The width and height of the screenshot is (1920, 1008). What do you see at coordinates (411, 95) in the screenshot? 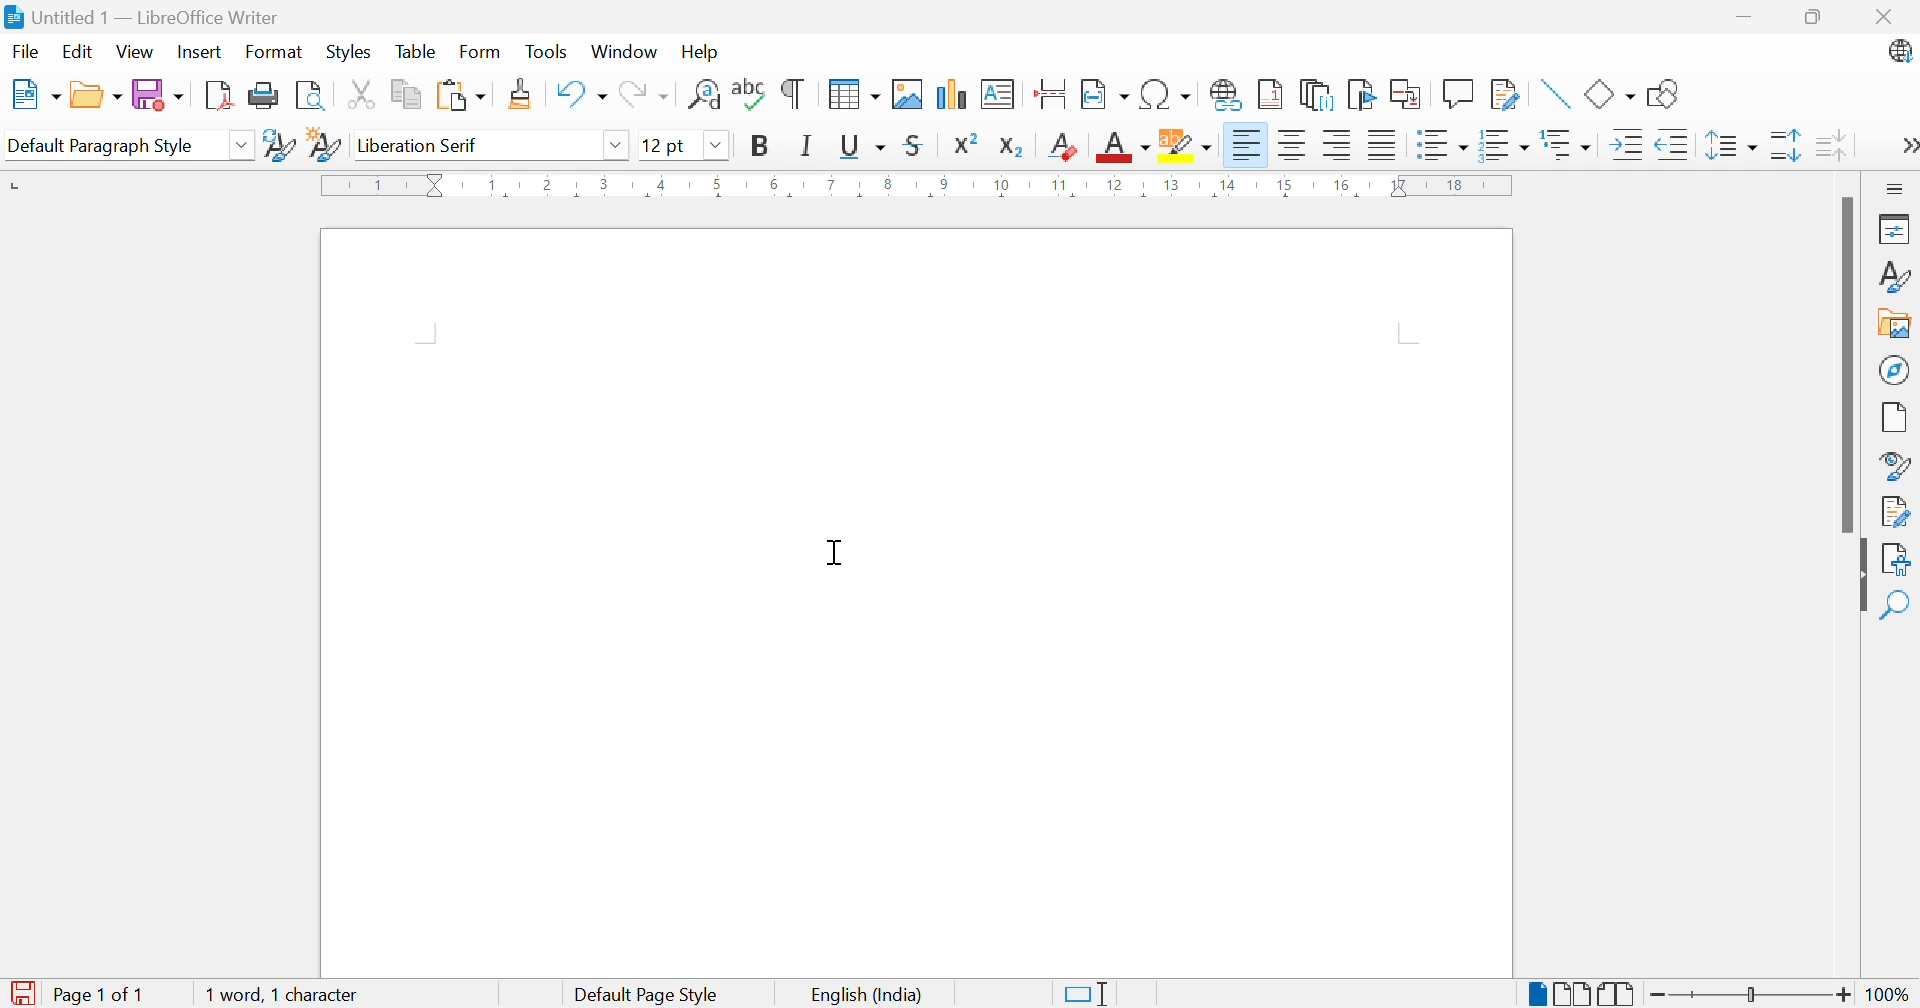
I see `Copy` at bounding box center [411, 95].